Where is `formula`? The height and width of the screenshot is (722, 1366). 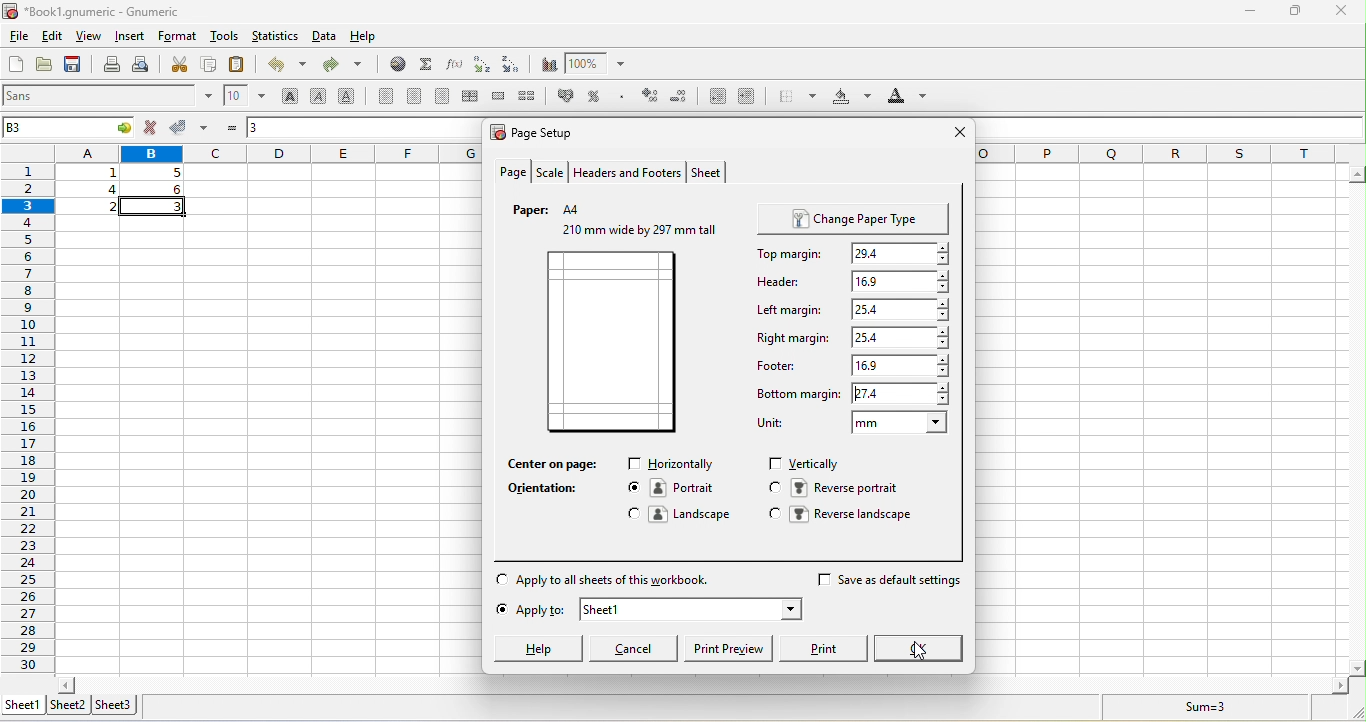
formula is located at coordinates (230, 127).